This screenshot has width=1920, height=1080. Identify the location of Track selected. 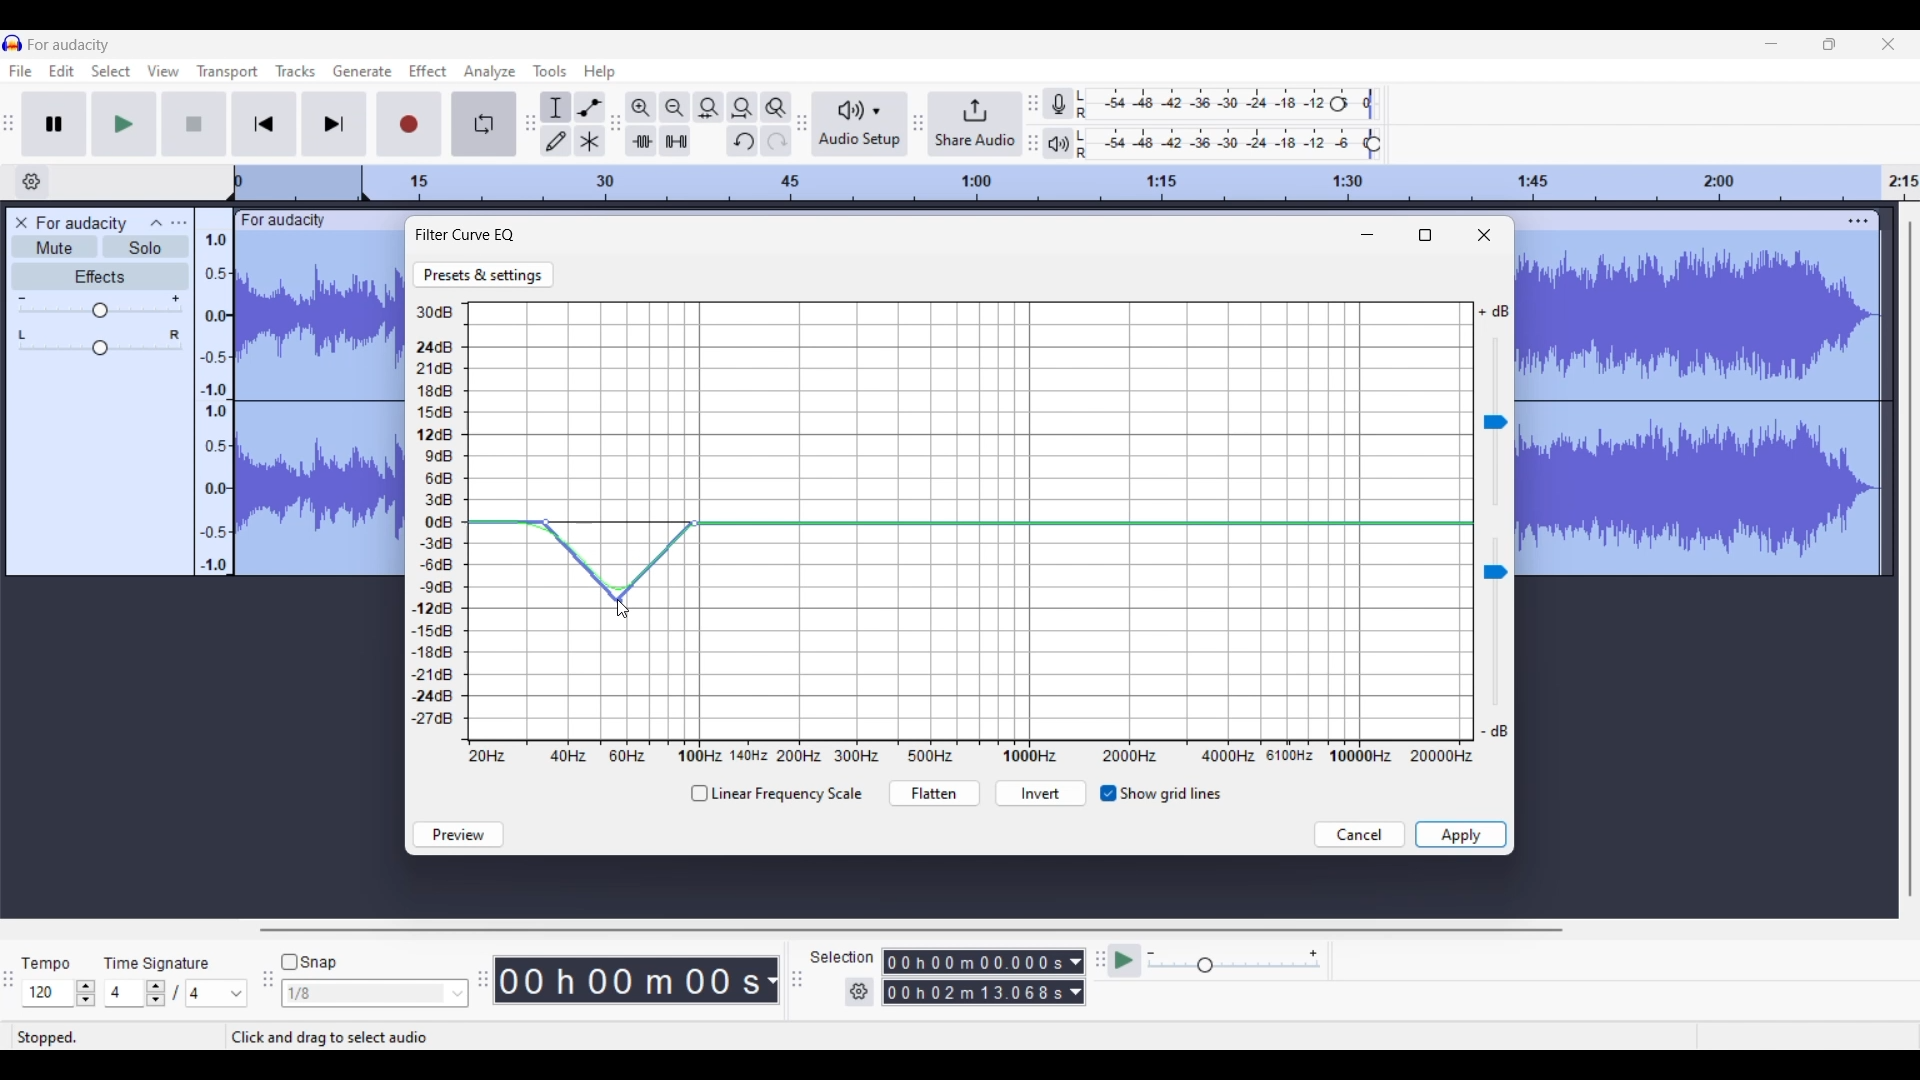
(1701, 407).